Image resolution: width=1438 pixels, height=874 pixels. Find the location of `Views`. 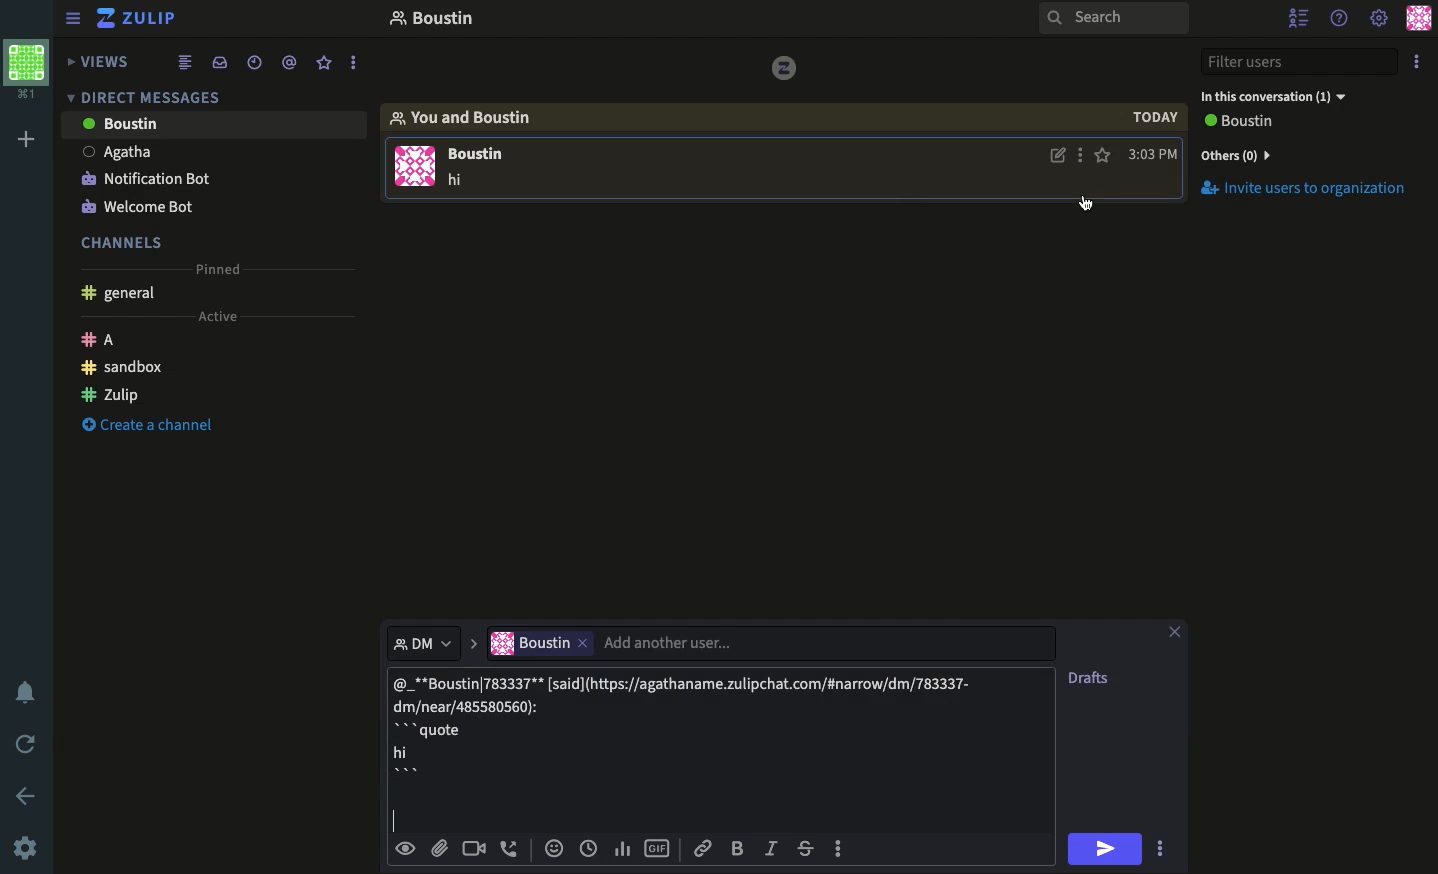

Views is located at coordinates (103, 59).